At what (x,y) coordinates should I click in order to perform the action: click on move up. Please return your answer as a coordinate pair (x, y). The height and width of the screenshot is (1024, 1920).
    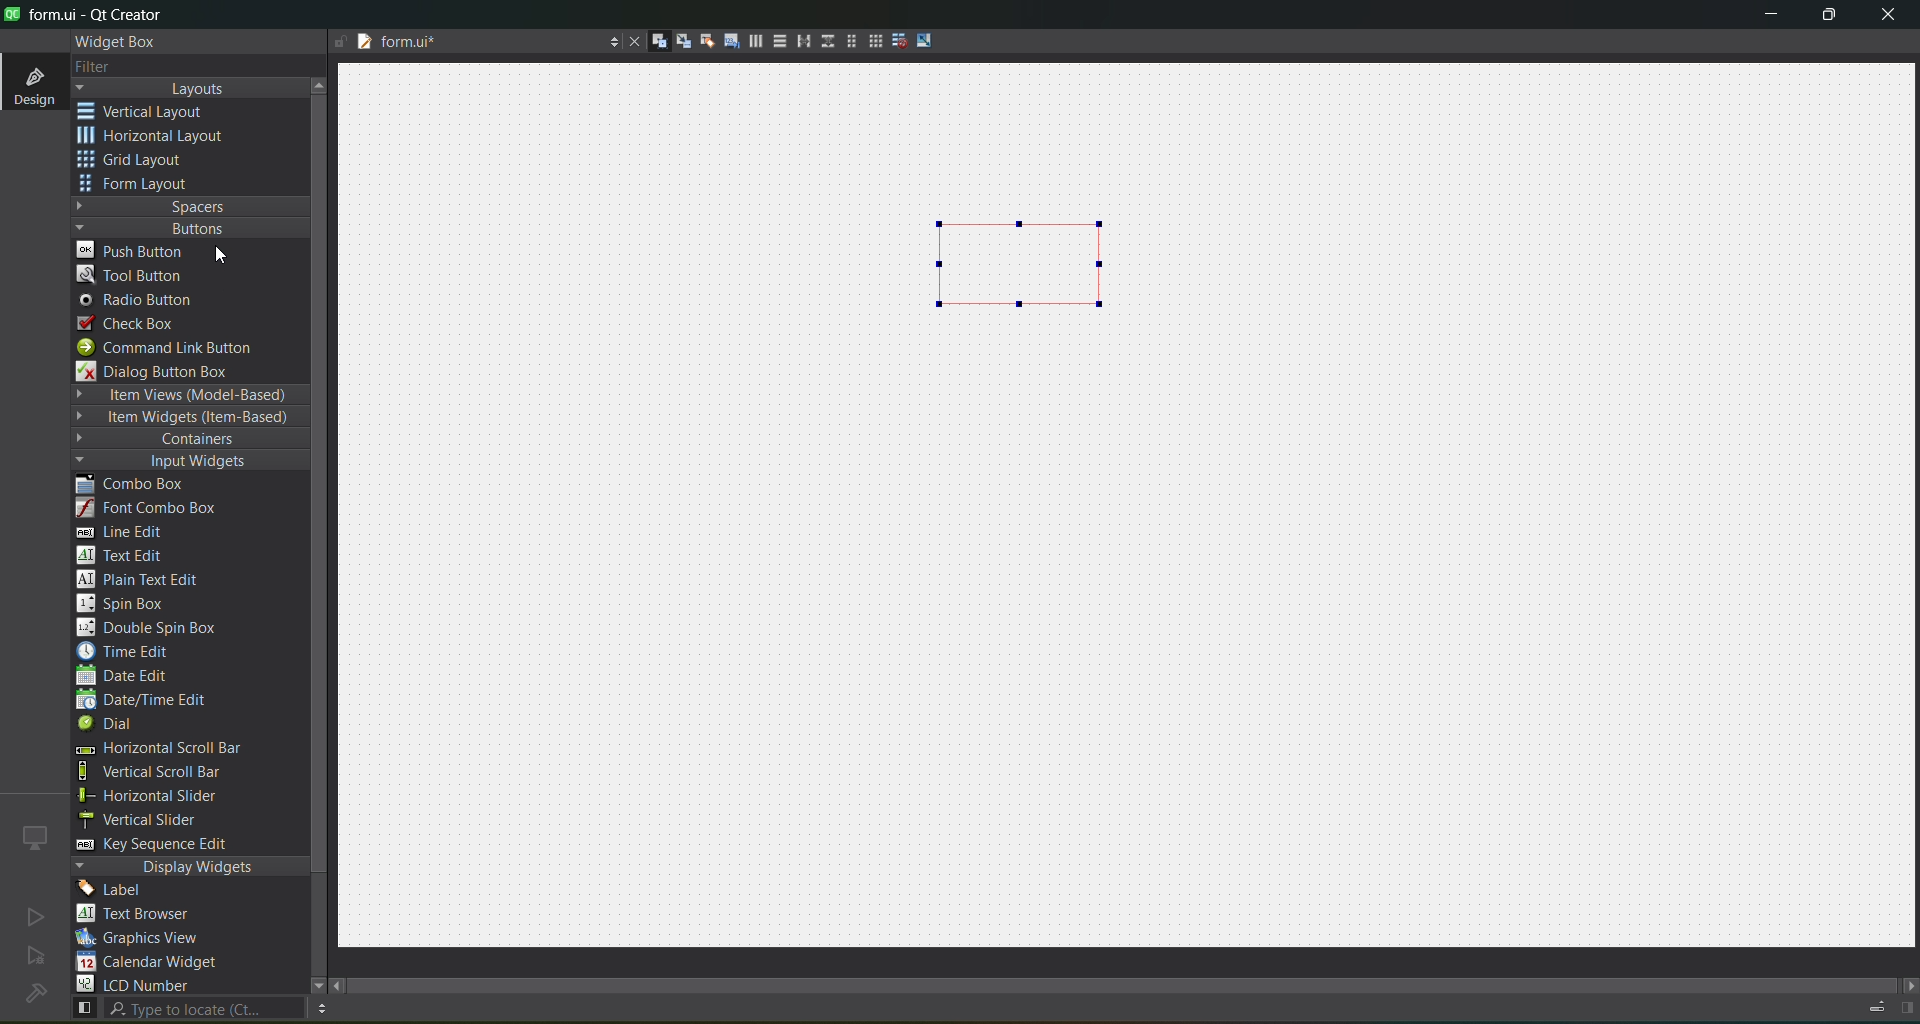
    Looking at the image, I should click on (322, 83).